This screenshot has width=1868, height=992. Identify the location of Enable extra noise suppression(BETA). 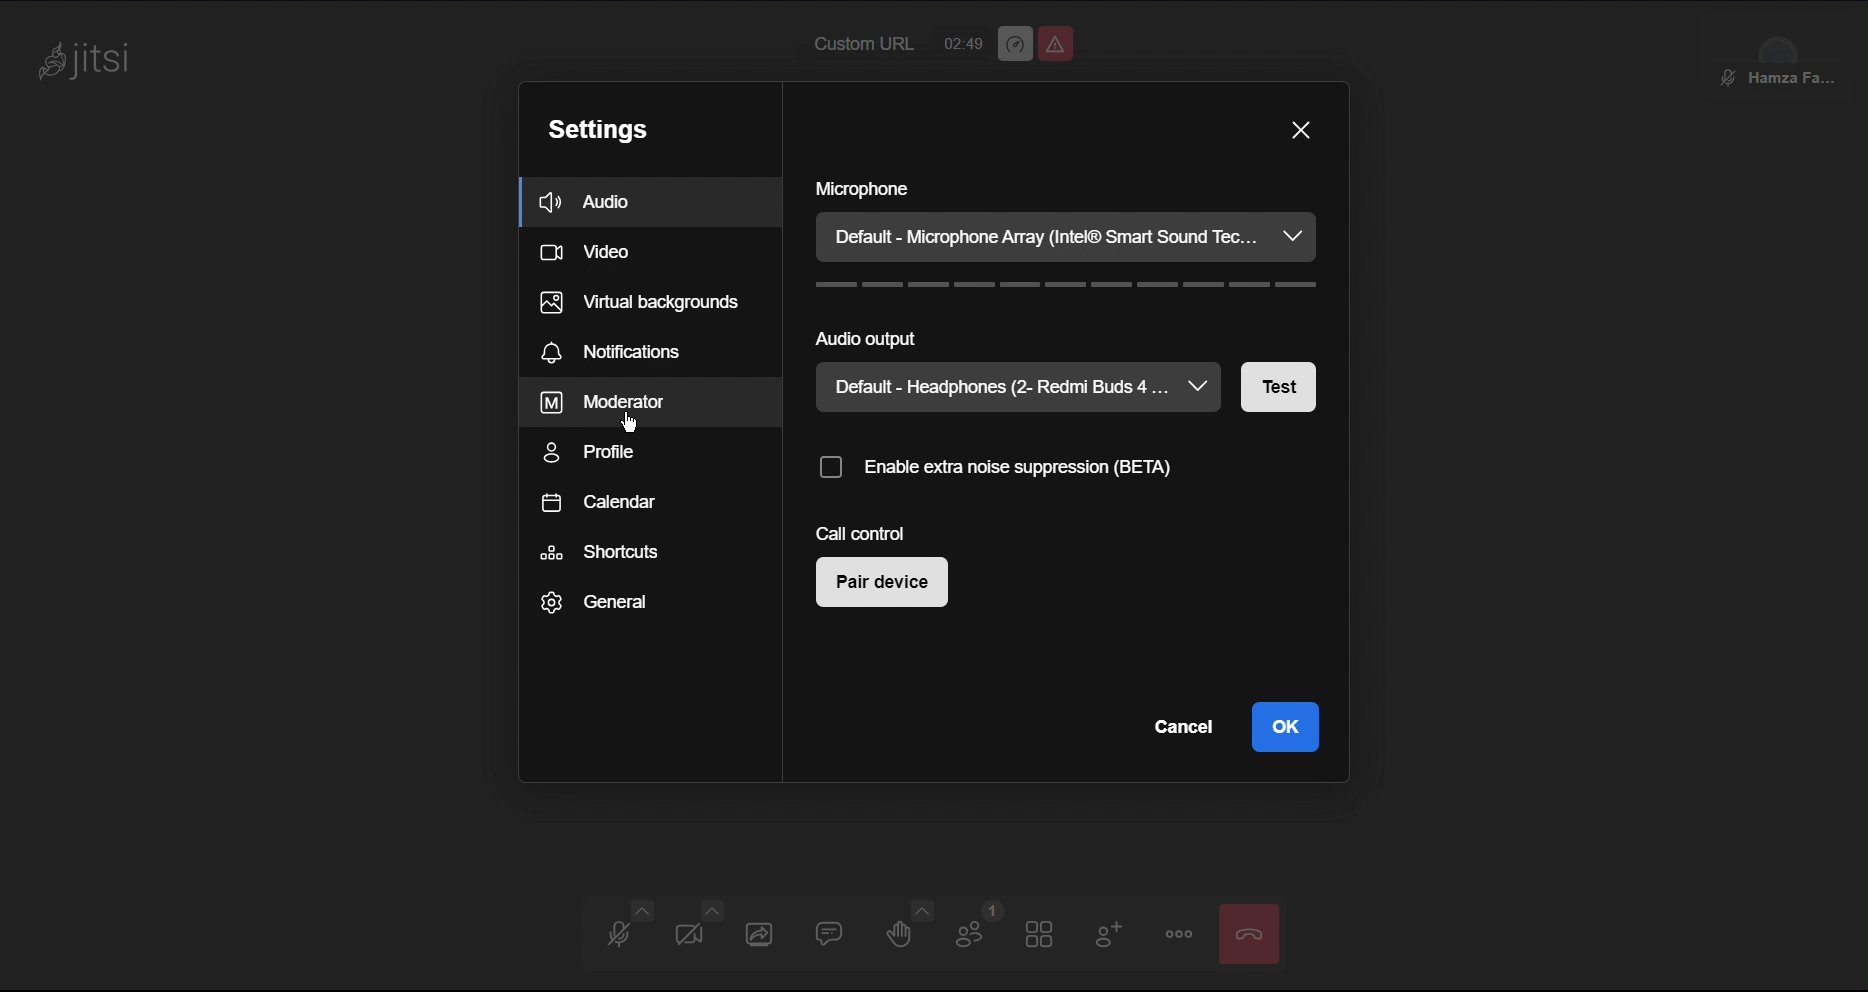
(1039, 467).